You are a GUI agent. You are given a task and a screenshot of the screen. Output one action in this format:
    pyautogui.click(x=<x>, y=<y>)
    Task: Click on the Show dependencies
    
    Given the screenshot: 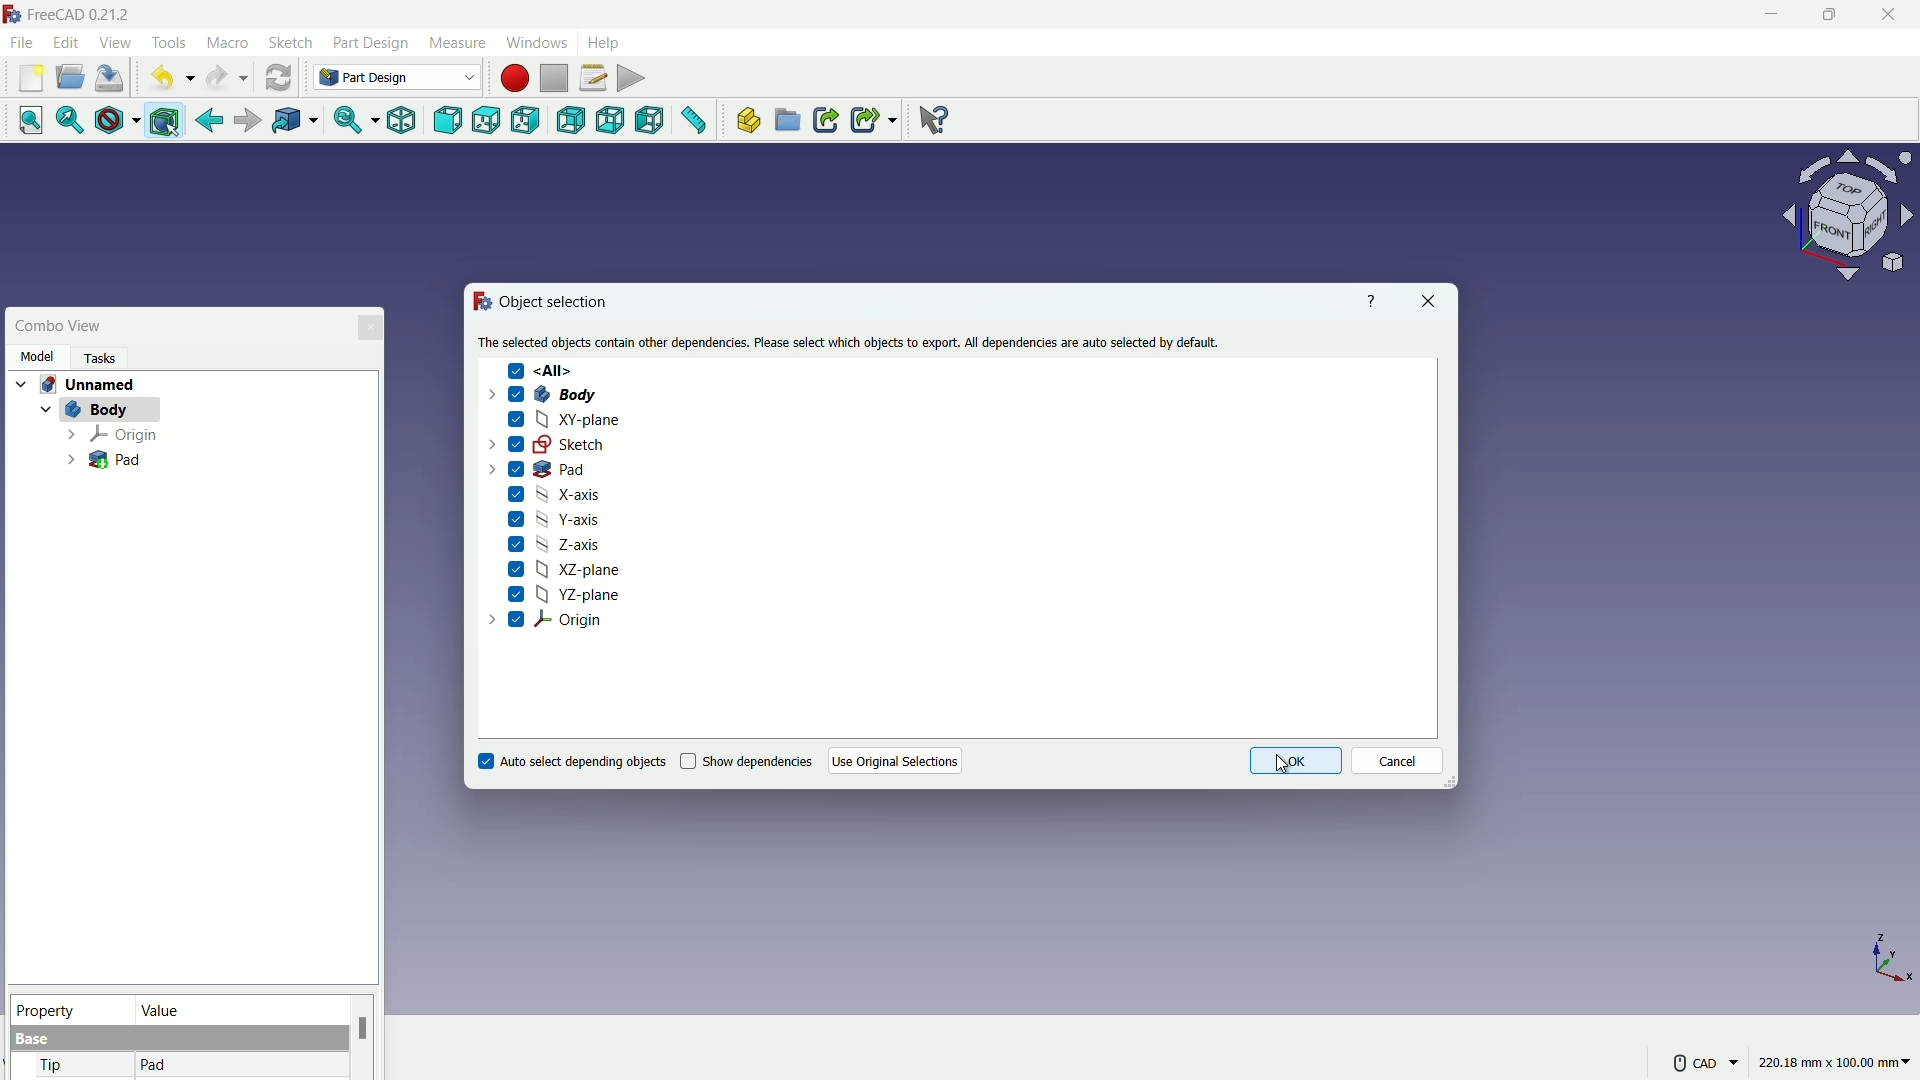 What is the action you would take?
    pyautogui.click(x=746, y=761)
    